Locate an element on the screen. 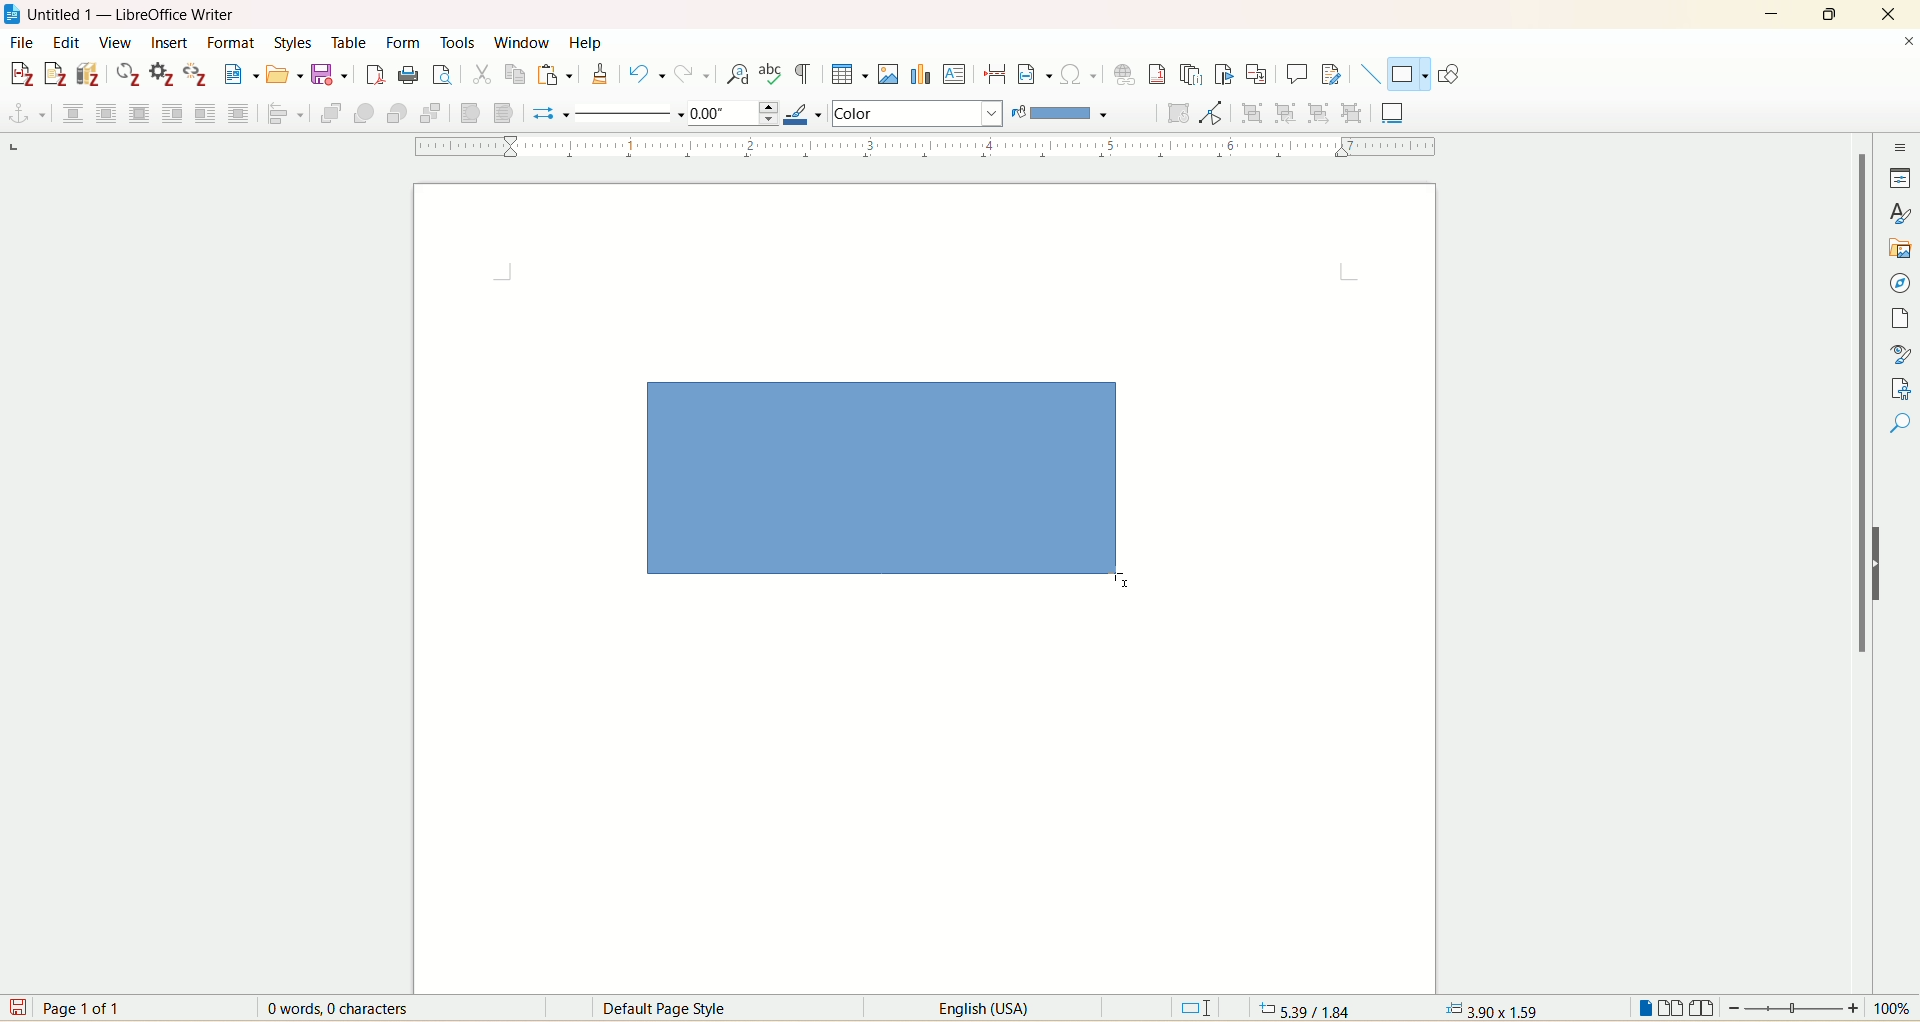 The height and width of the screenshot is (1022, 1920). rectangle shape is located at coordinates (901, 492).